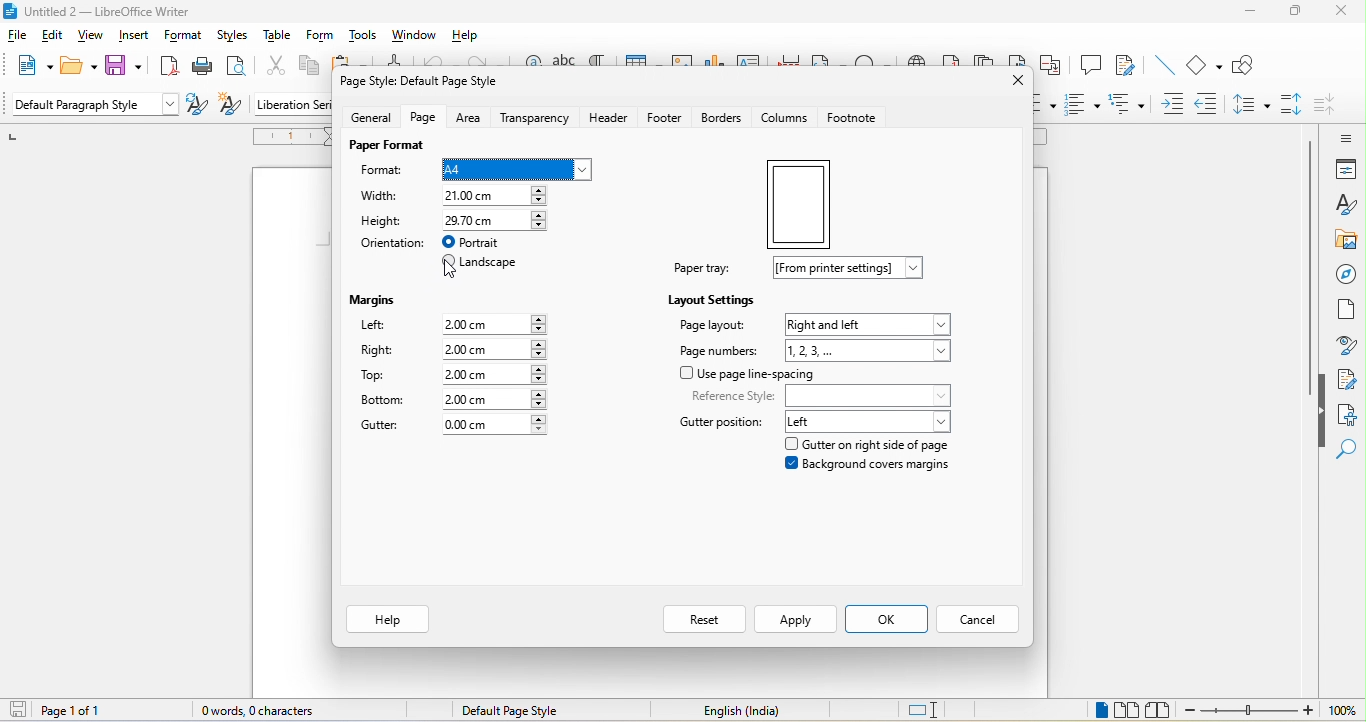 This screenshot has height=722, width=1366. Describe the element at coordinates (1346, 275) in the screenshot. I see `navigator` at that location.